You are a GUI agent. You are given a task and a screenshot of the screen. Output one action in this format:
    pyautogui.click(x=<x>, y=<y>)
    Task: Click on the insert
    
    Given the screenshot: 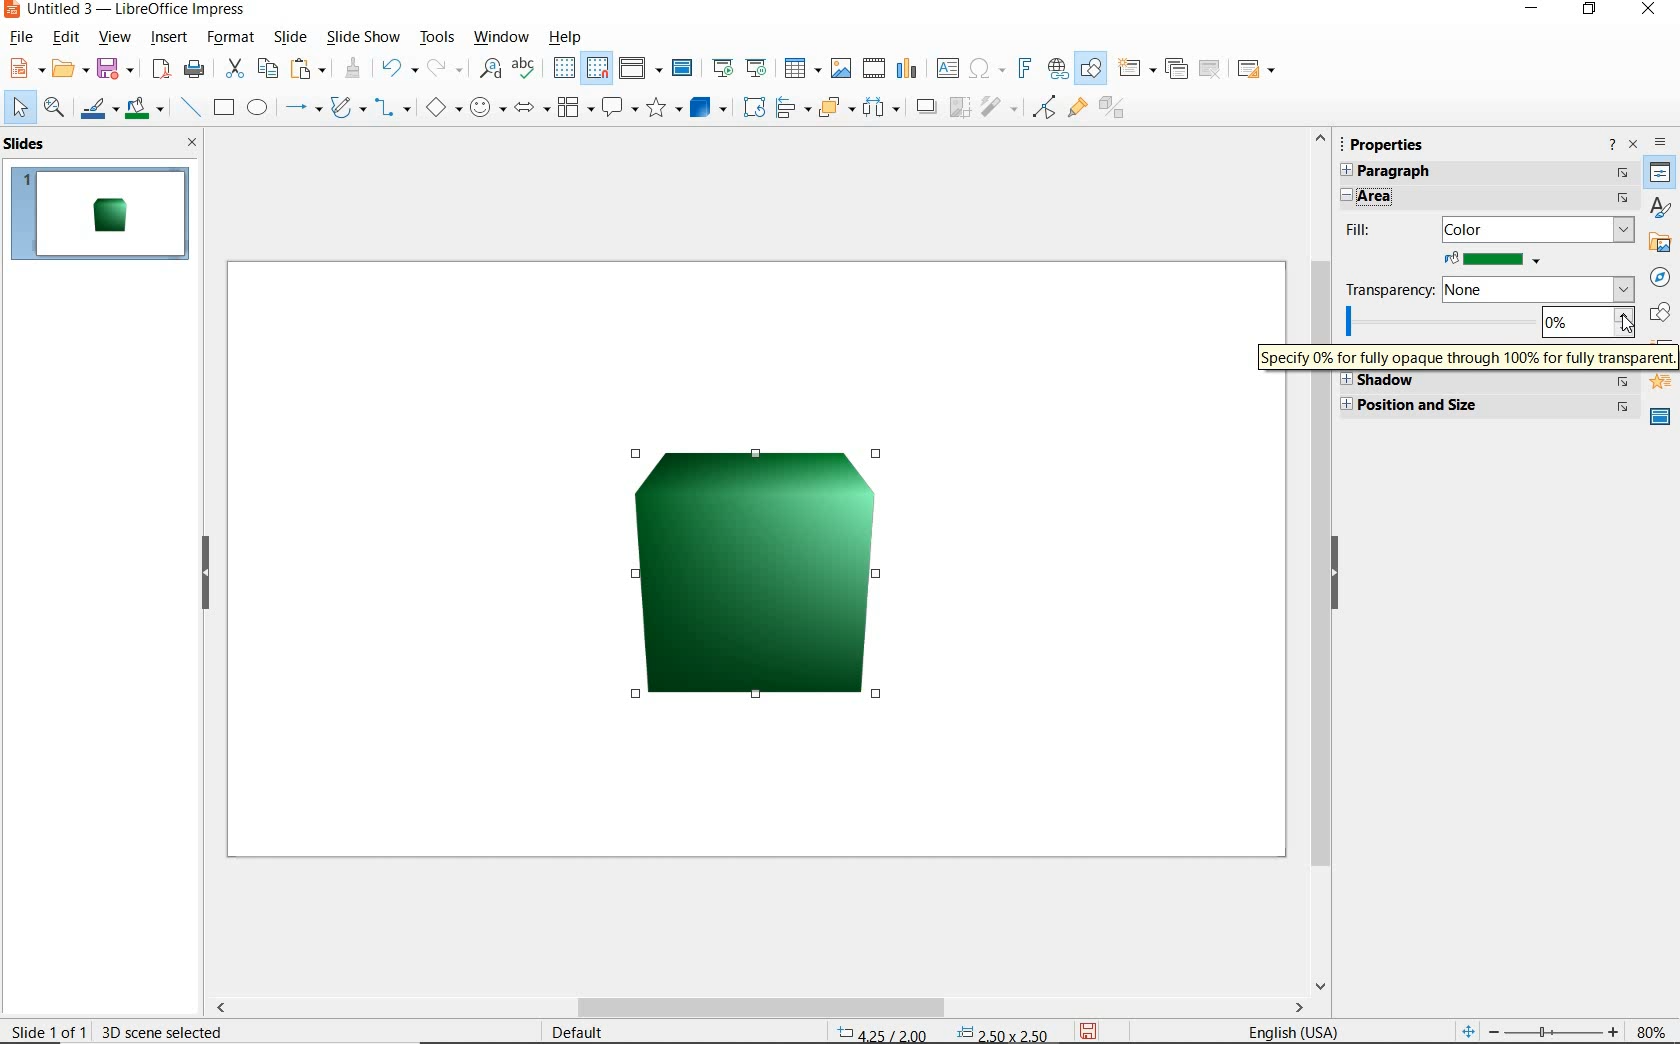 What is the action you would take?
    pyautogui.click(x=169, y=39)
    